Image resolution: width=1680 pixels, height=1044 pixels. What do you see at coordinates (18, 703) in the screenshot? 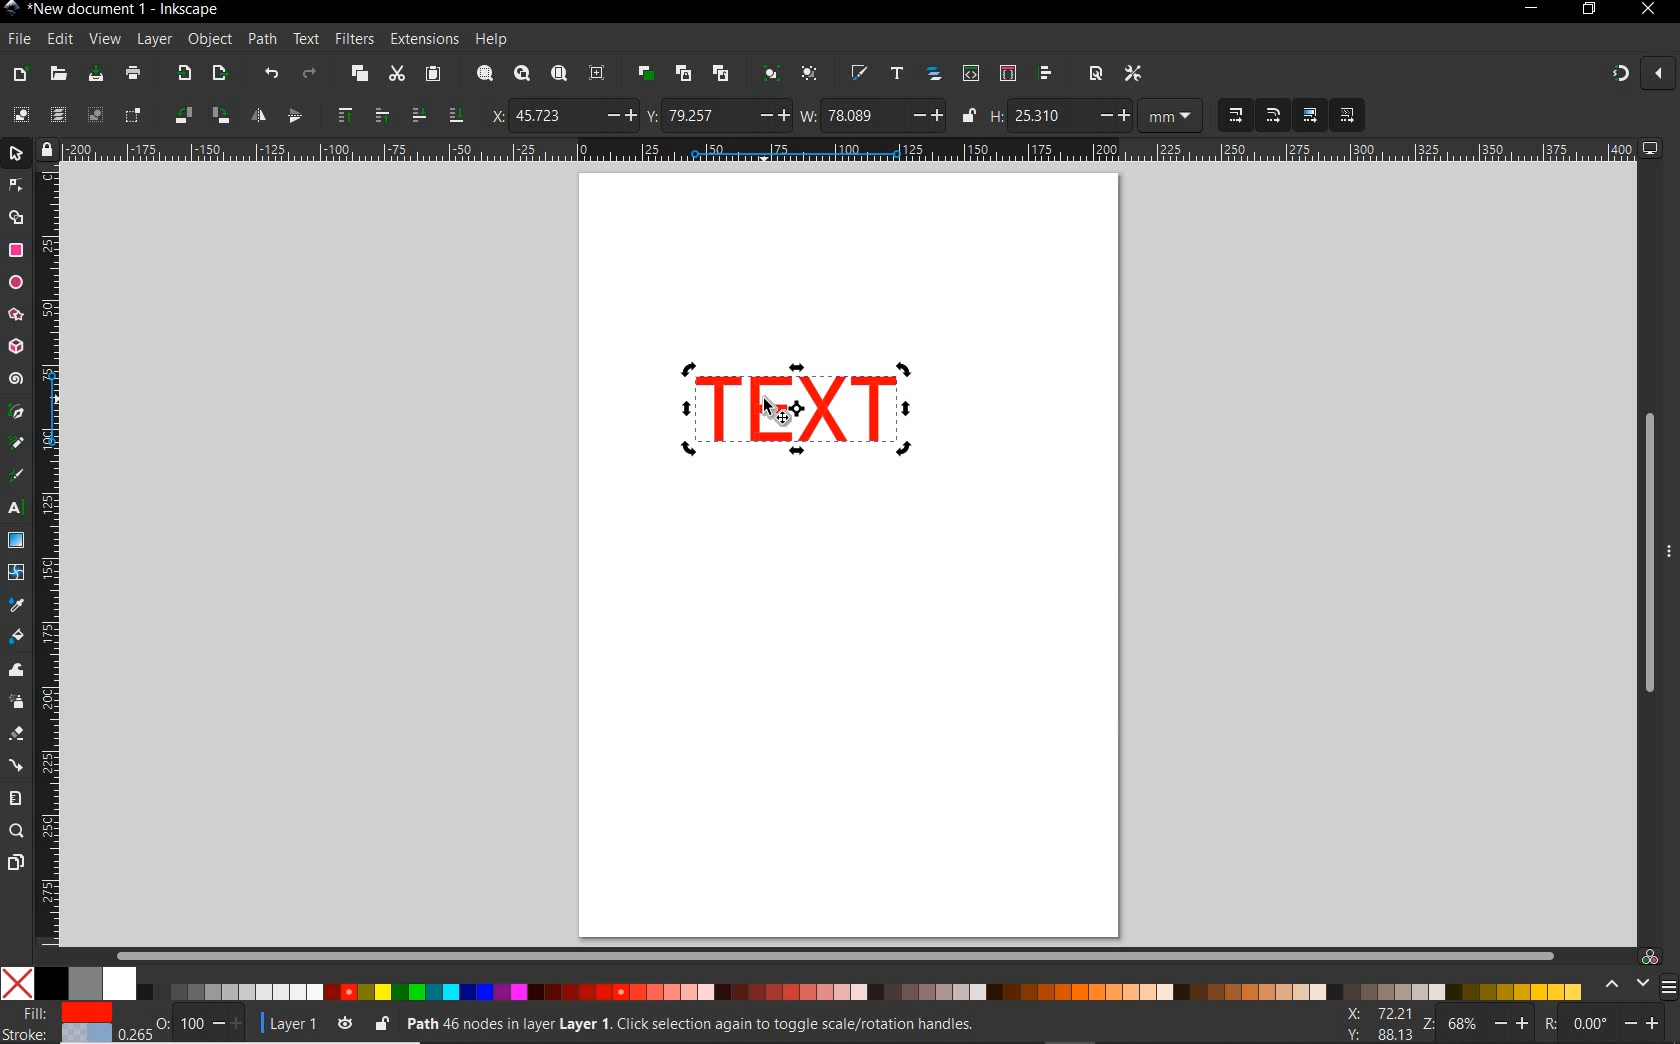
I see `SPRAY TOOL` at bounding box center [18, 703].